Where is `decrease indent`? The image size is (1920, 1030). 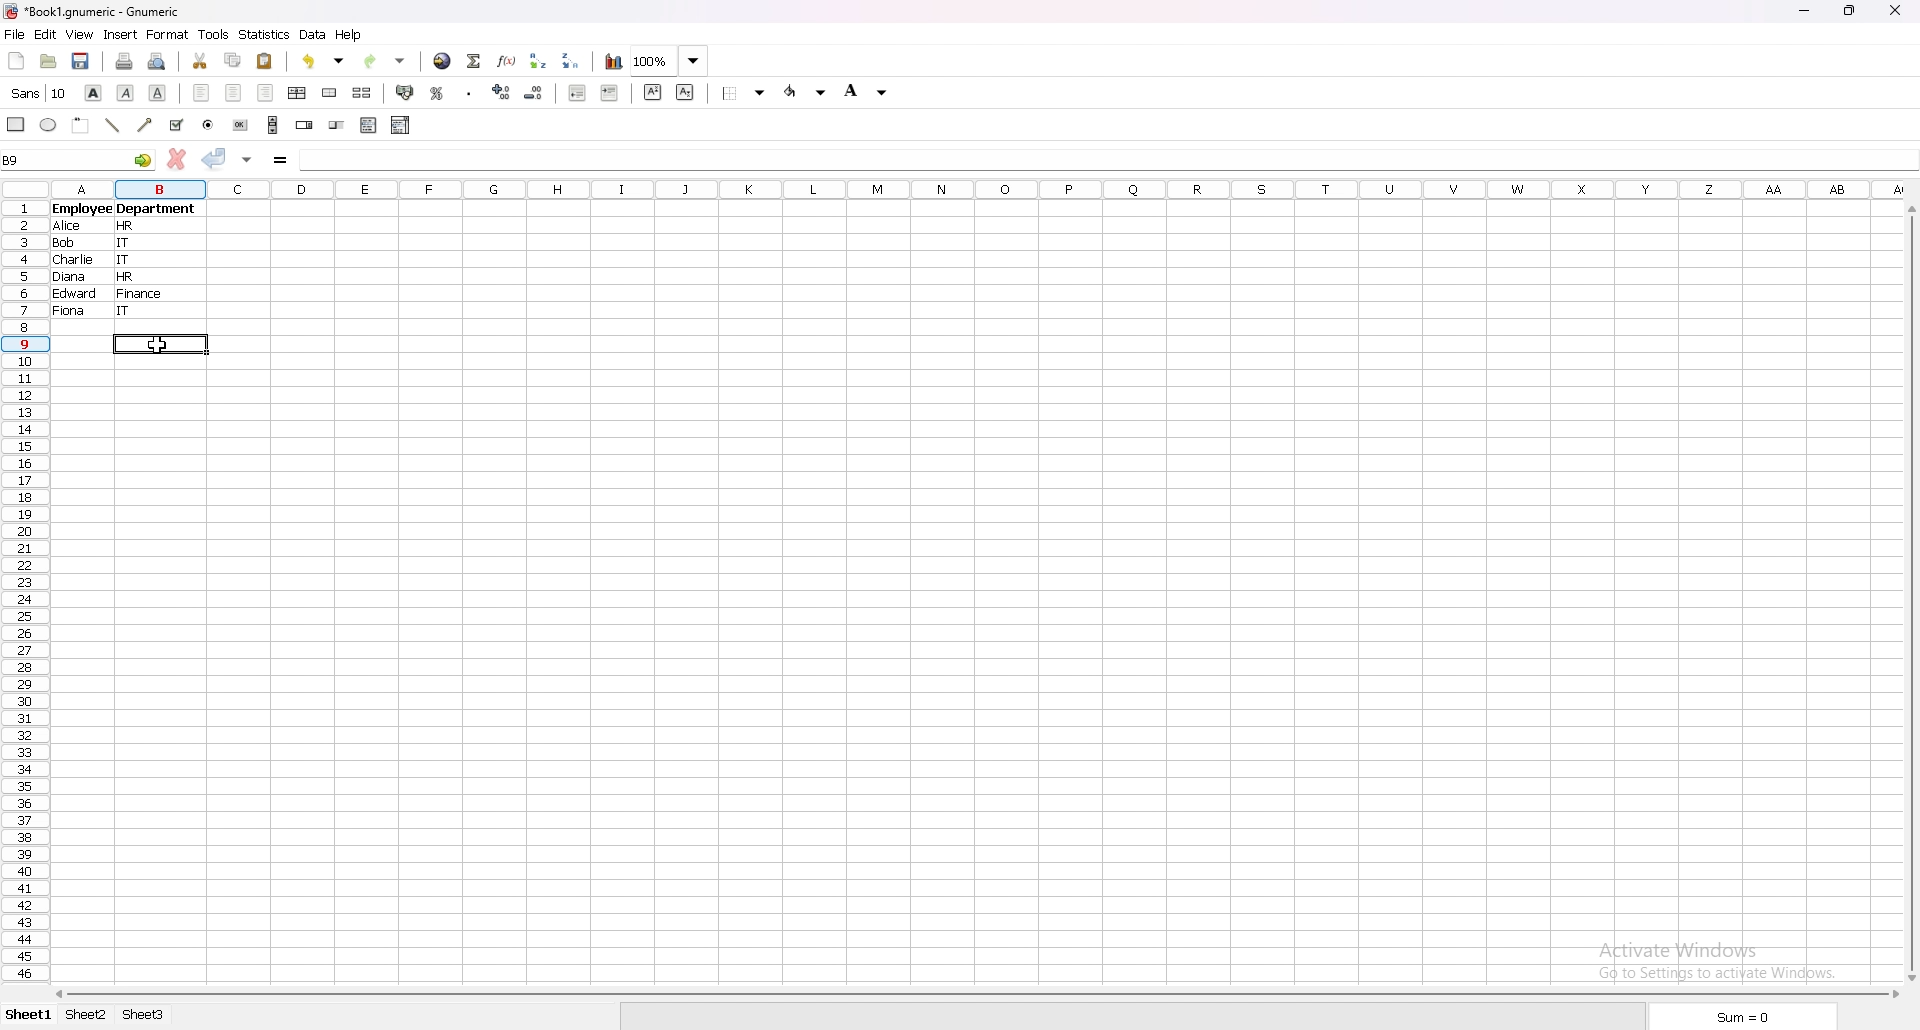 decrease indent is located at coordinates (577, 93).